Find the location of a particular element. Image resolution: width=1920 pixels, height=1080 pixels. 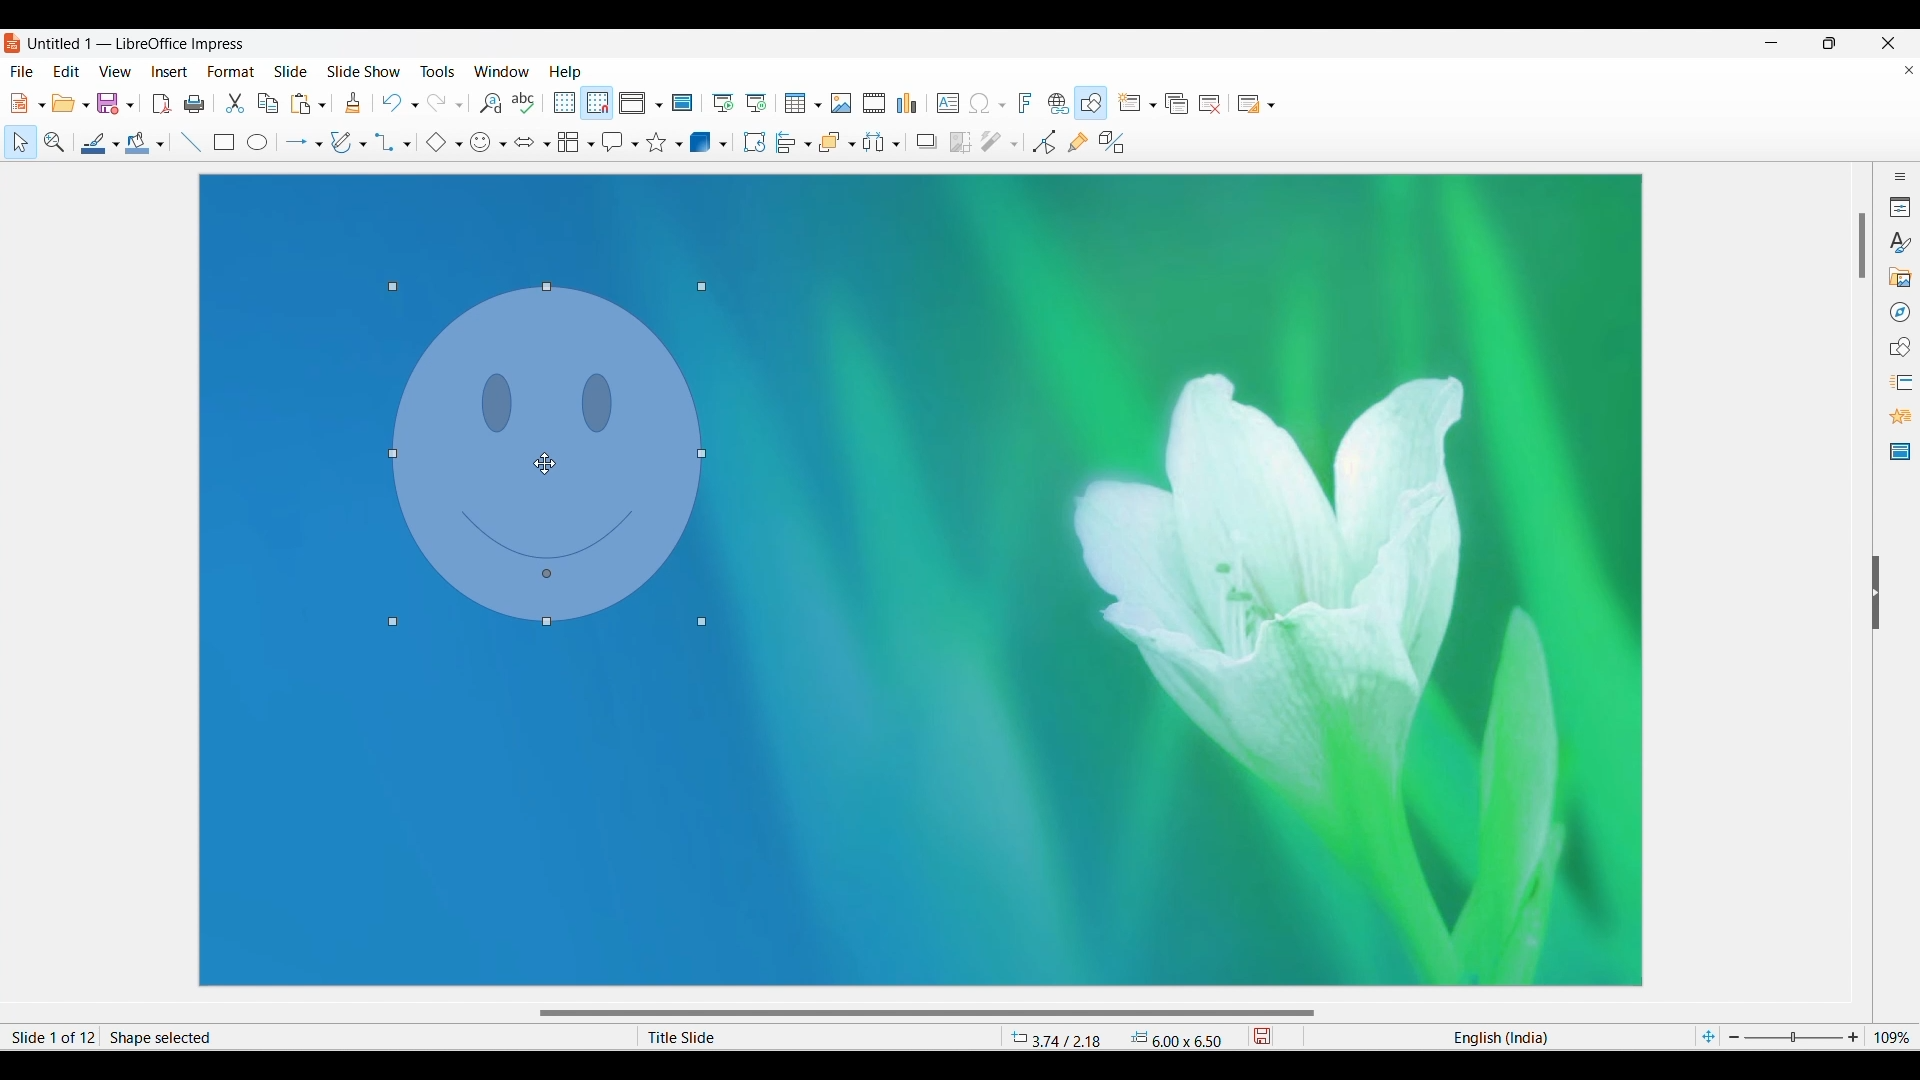

Tools is located at coordinates (438, 70).